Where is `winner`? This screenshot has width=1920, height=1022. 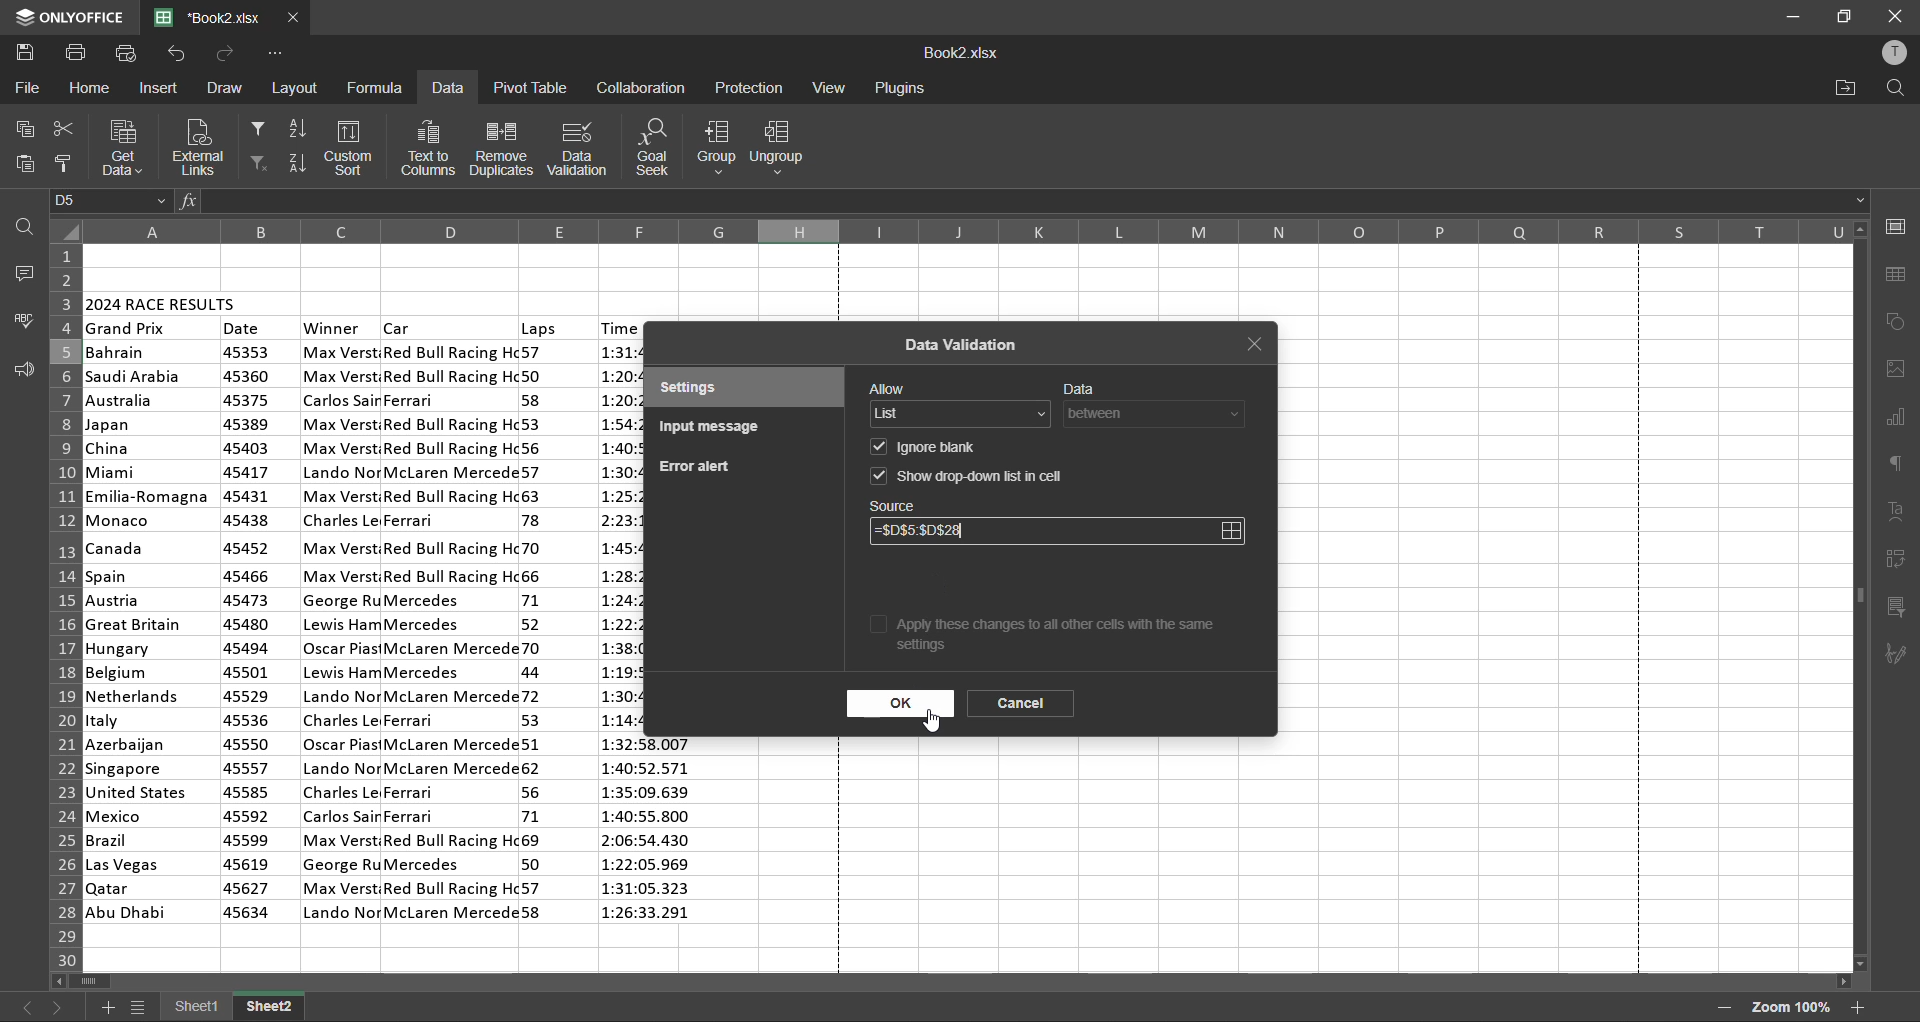 winner is located at coordinates (333, 328).